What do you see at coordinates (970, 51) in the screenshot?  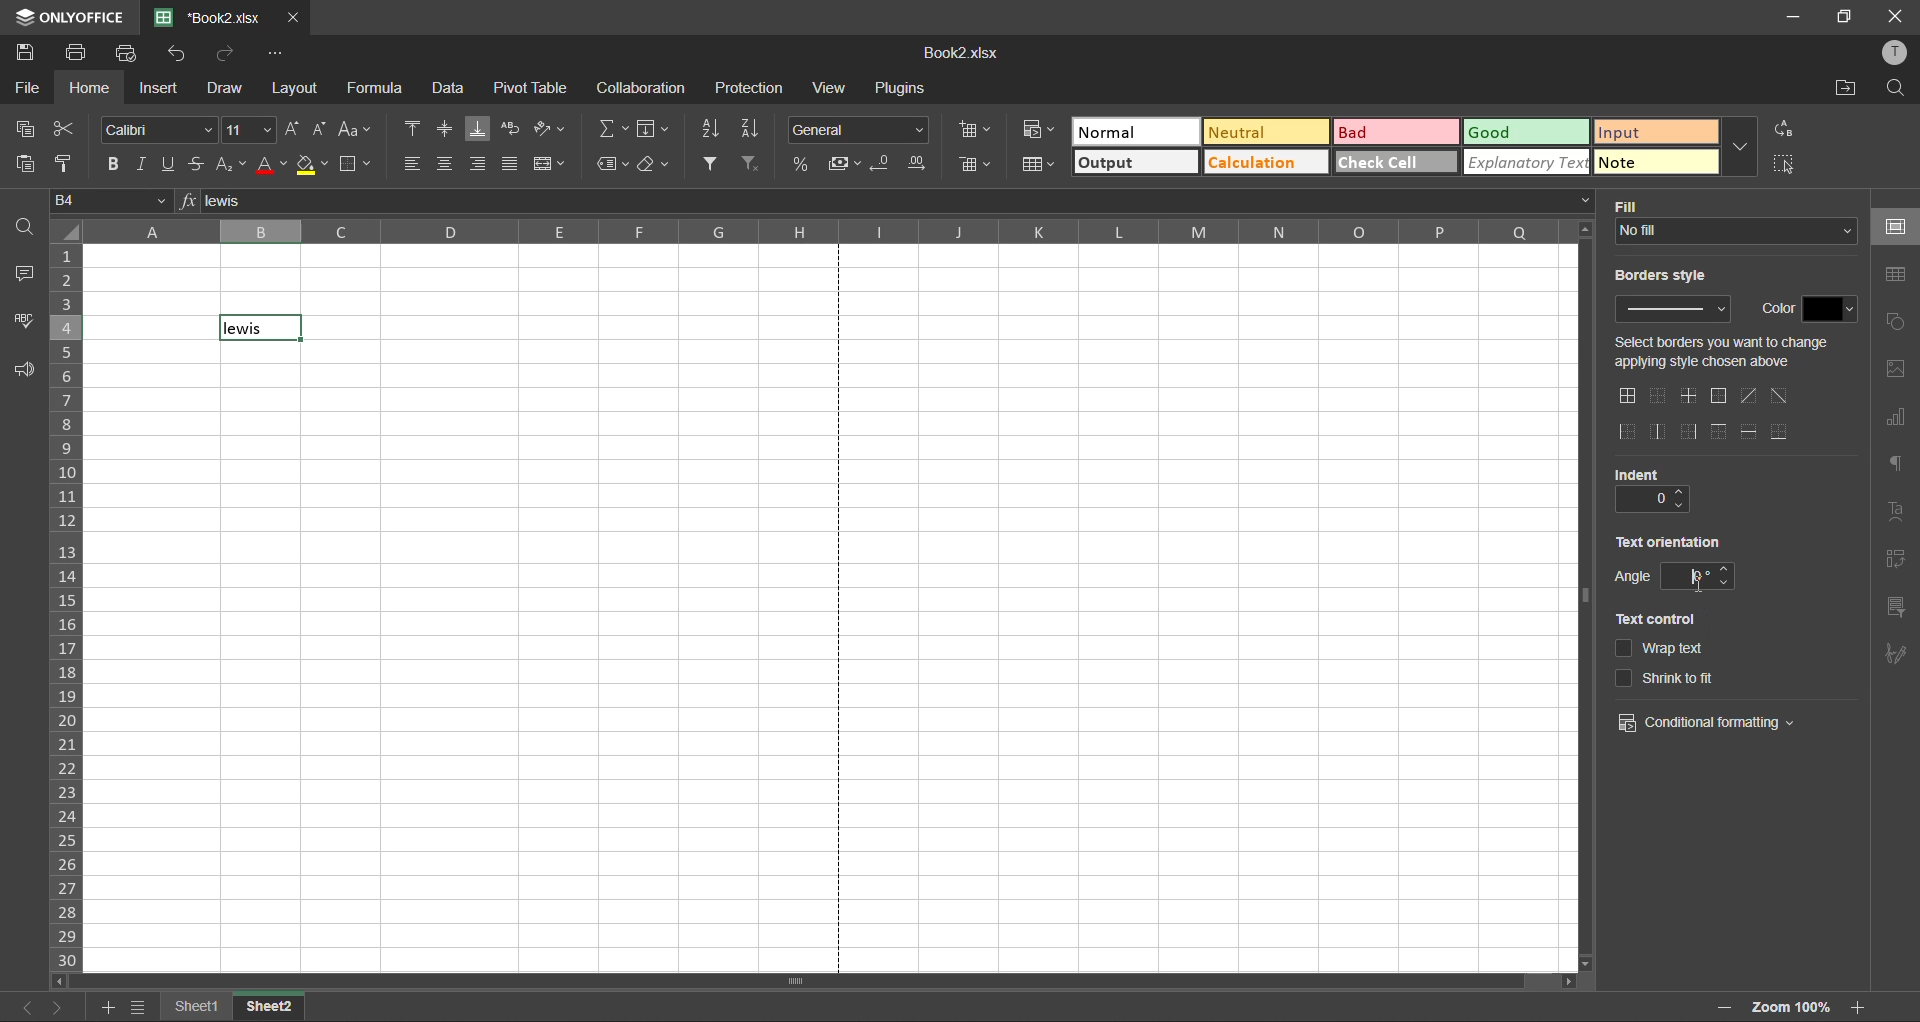 I see `filename` at bounding box center [970, 51].